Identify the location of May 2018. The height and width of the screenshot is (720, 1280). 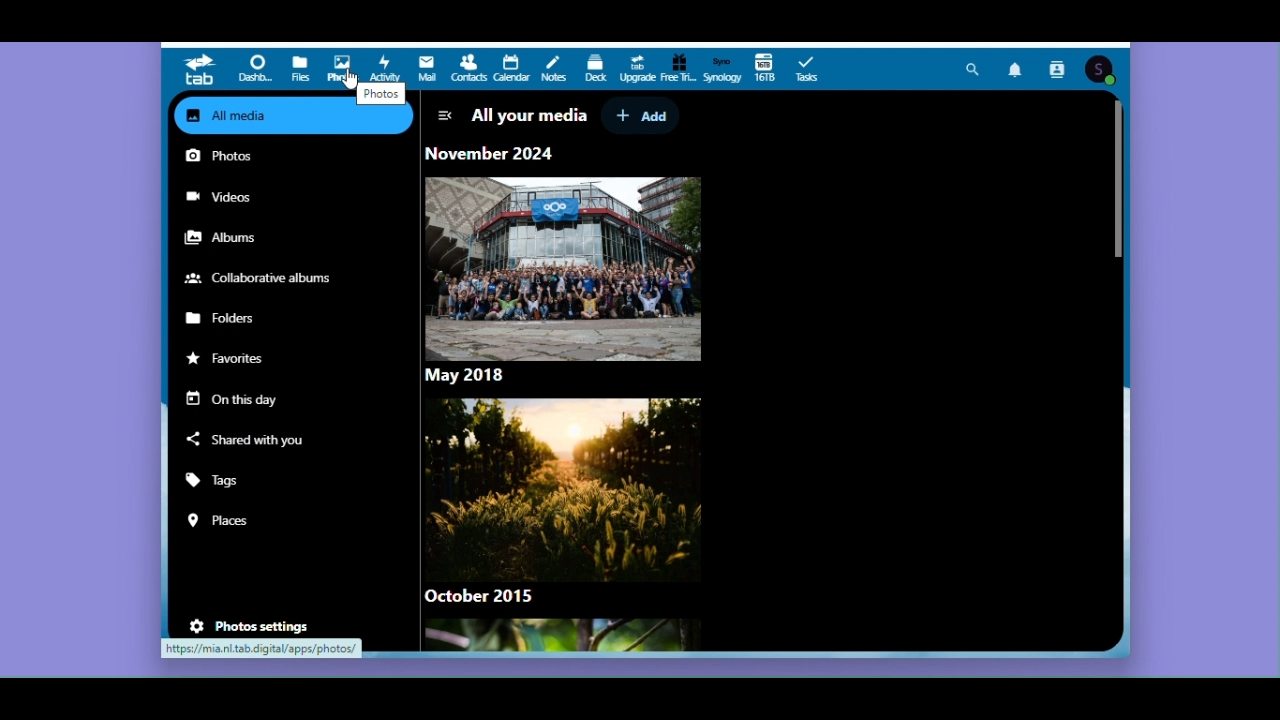
(475, 374).